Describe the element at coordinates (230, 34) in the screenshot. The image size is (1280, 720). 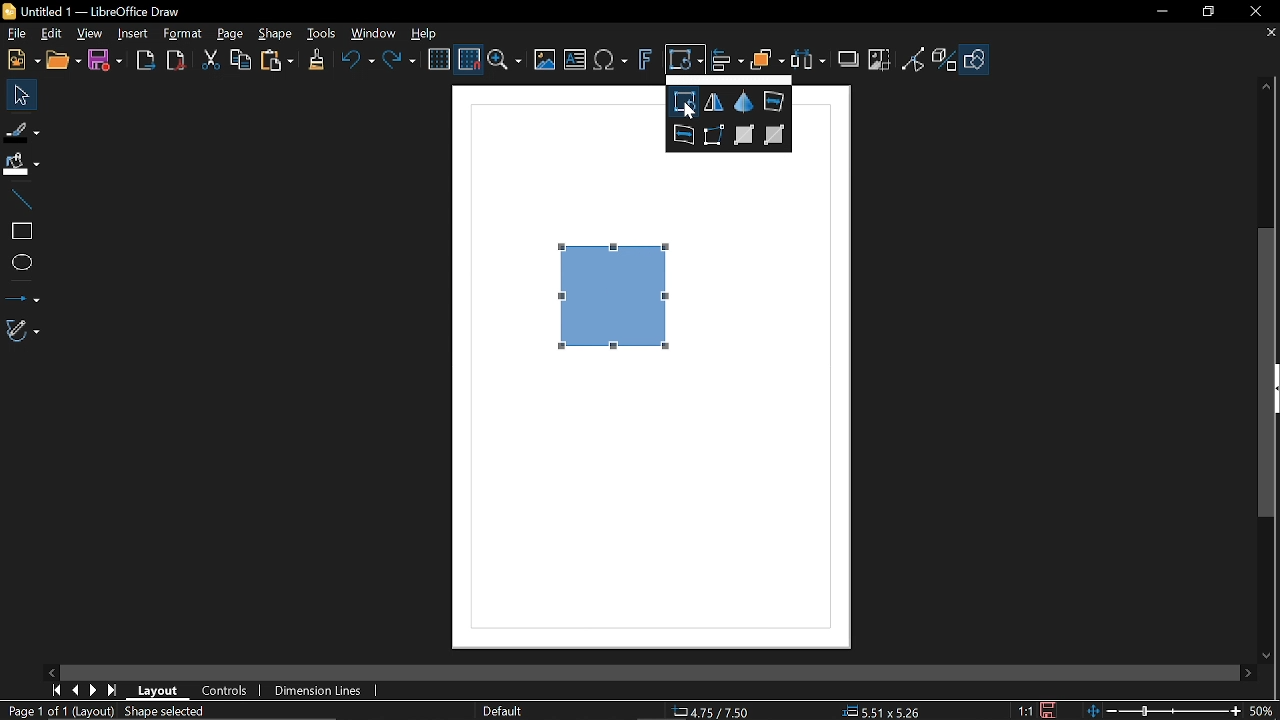
I see `Page` at that location.